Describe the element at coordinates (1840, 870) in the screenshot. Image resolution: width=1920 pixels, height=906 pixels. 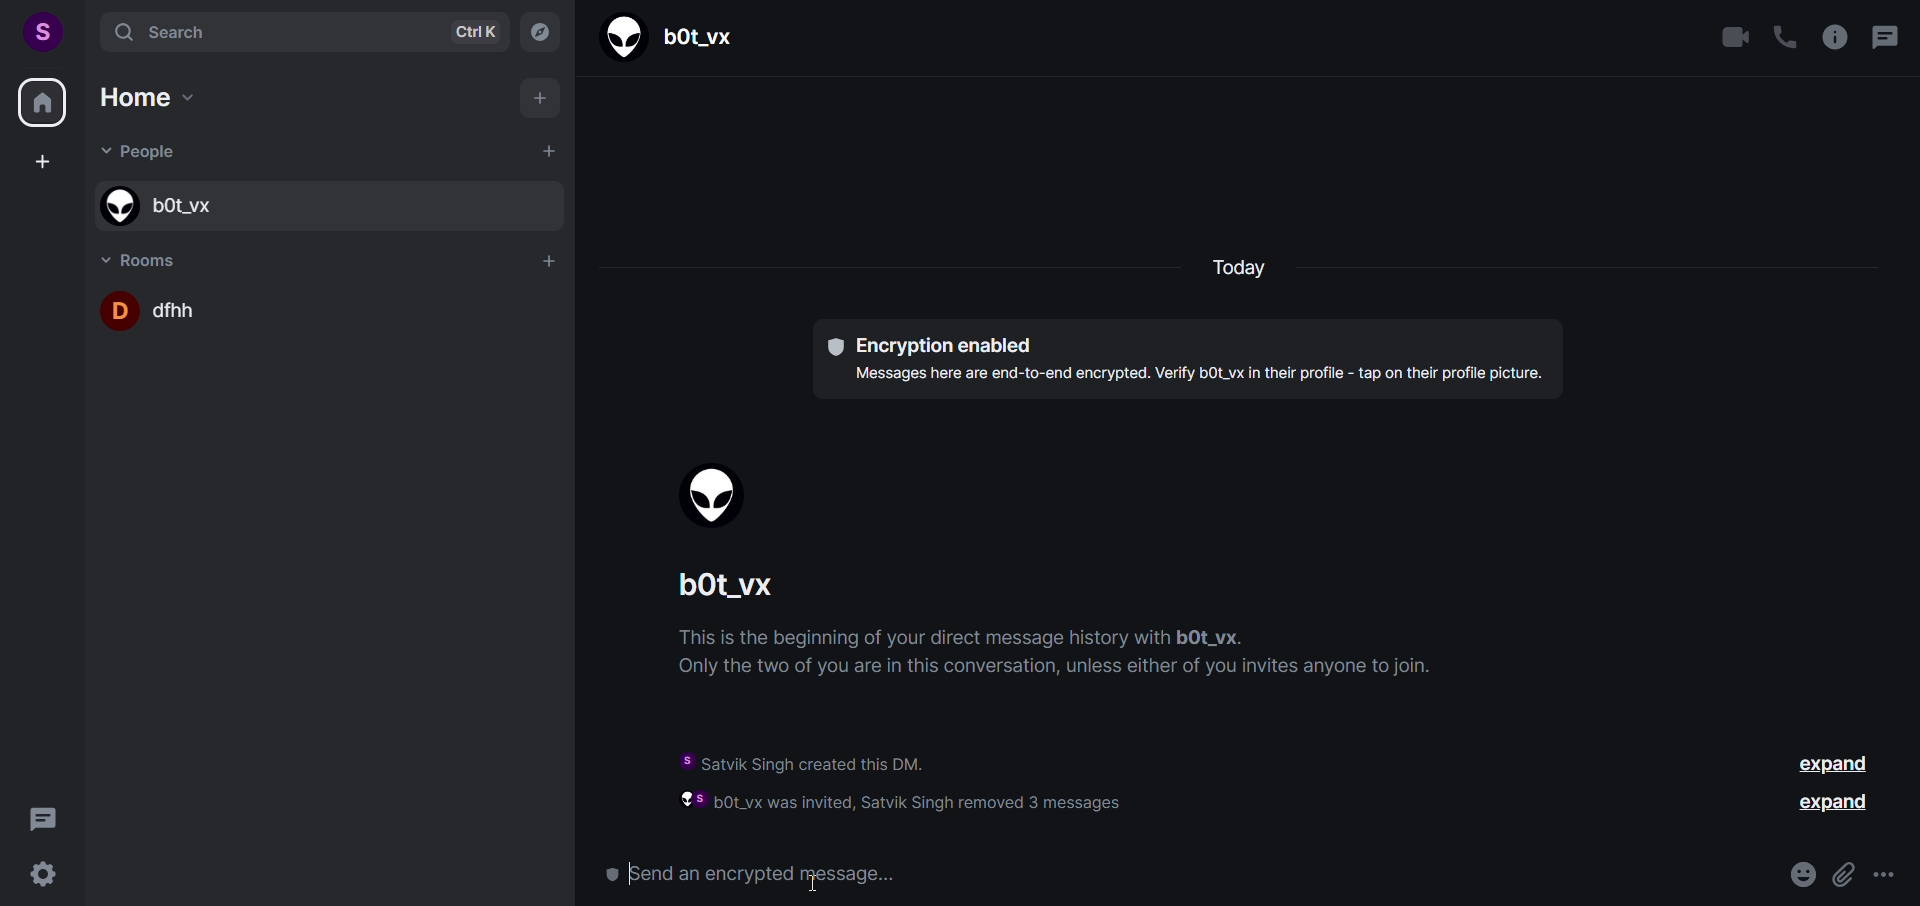
I see `attachment` at that location.